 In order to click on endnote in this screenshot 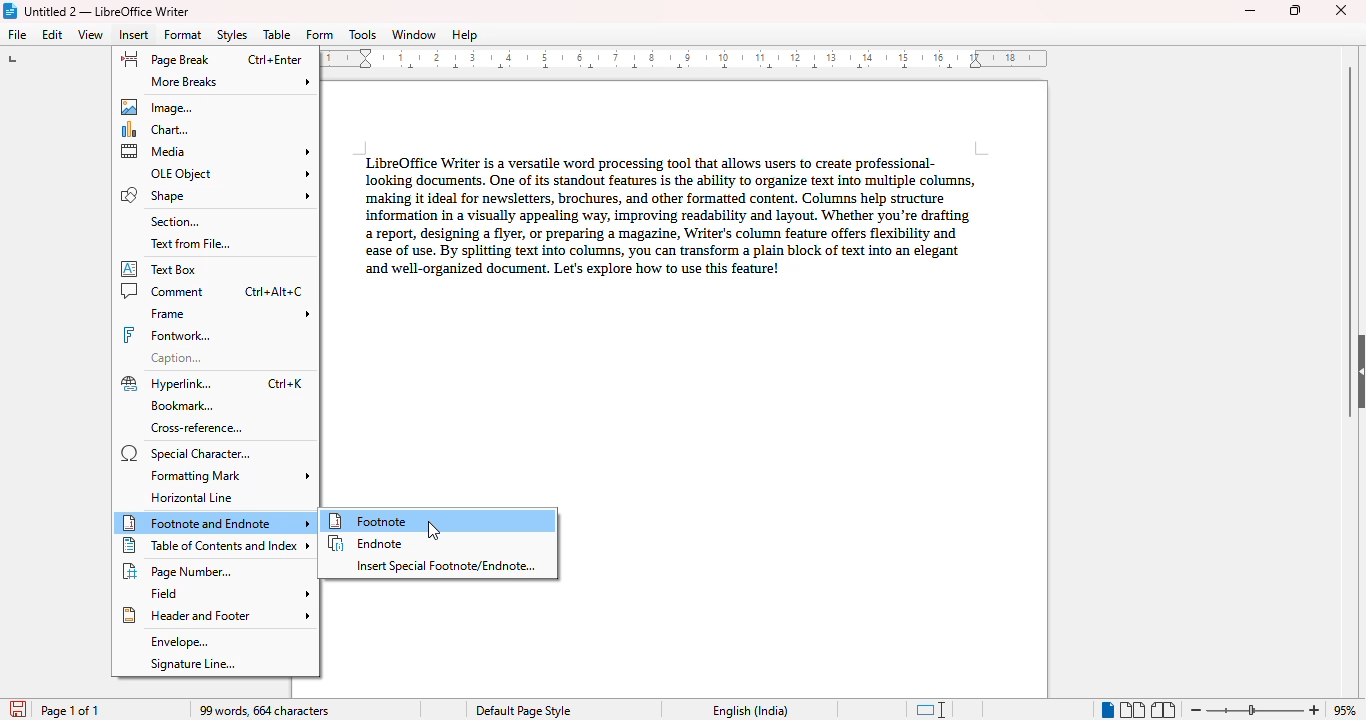, I will do `click(367, 543)`.